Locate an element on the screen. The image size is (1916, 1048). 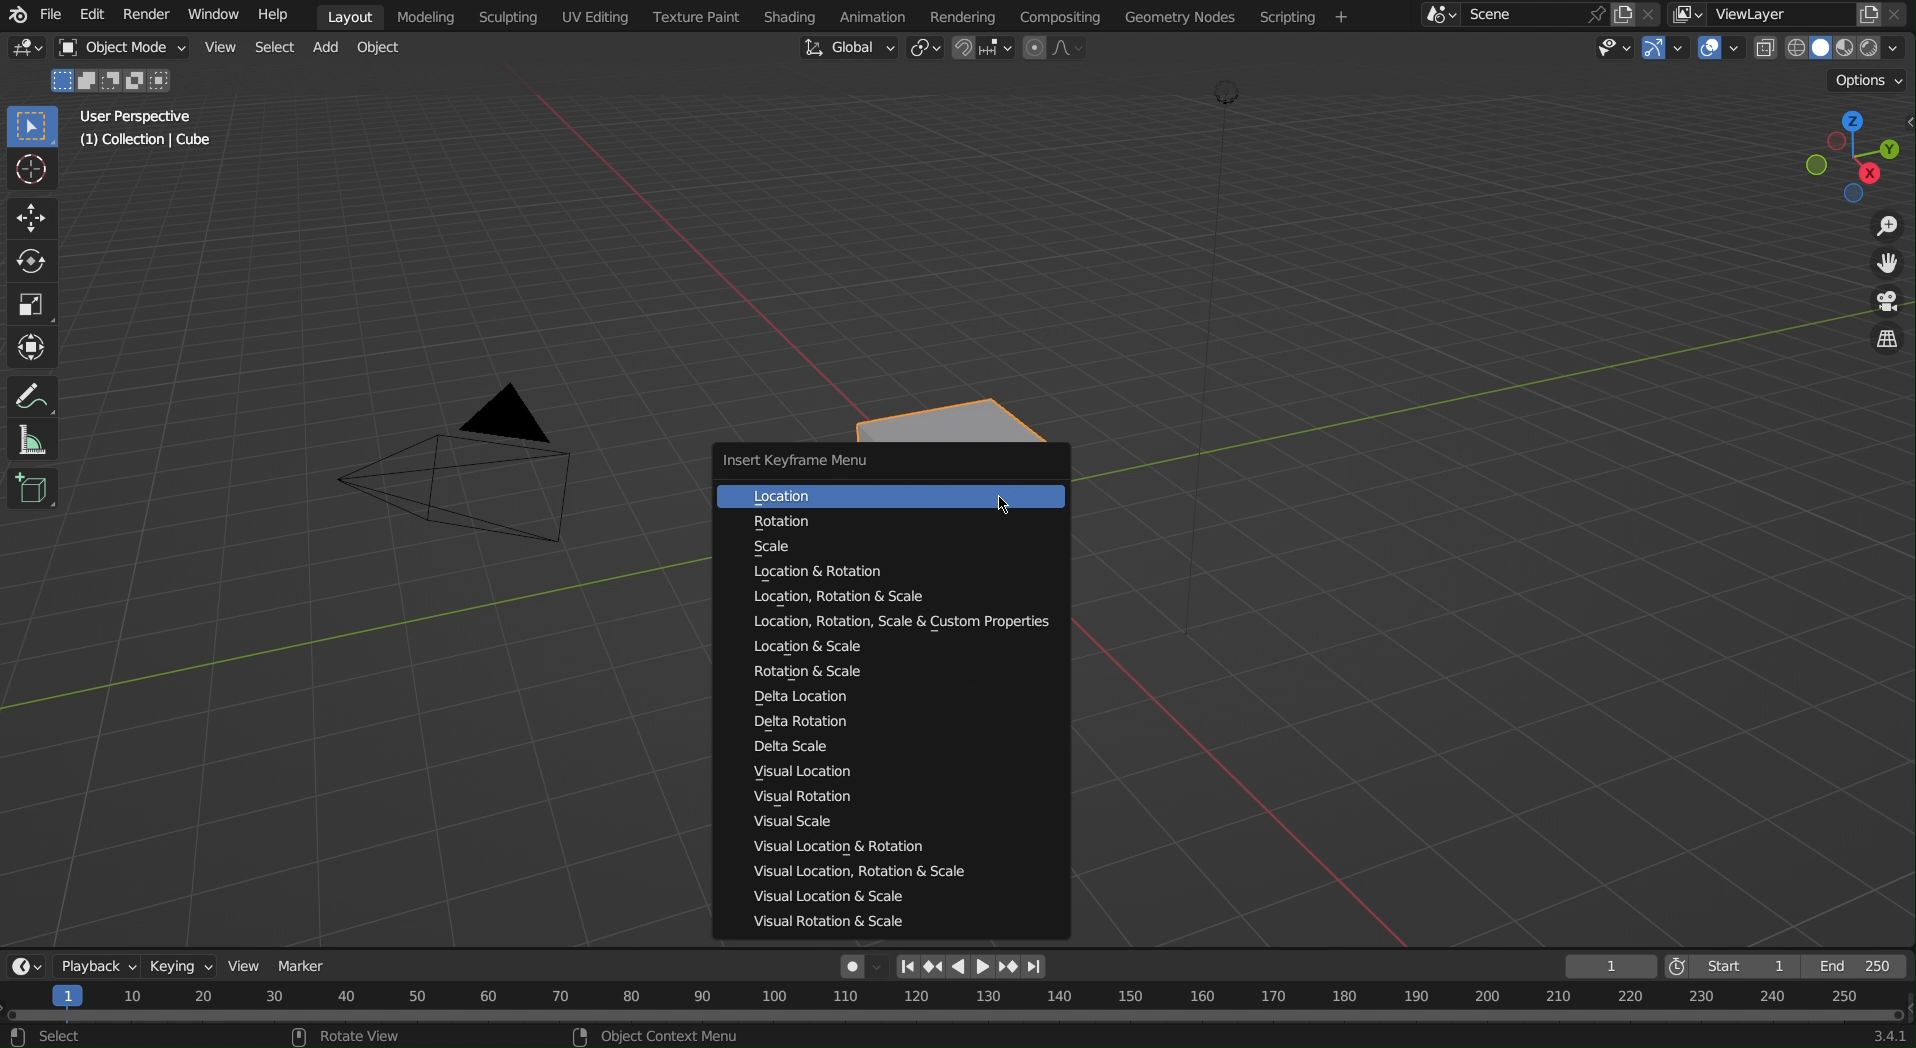
Close is located at coordinates (1902, 15).